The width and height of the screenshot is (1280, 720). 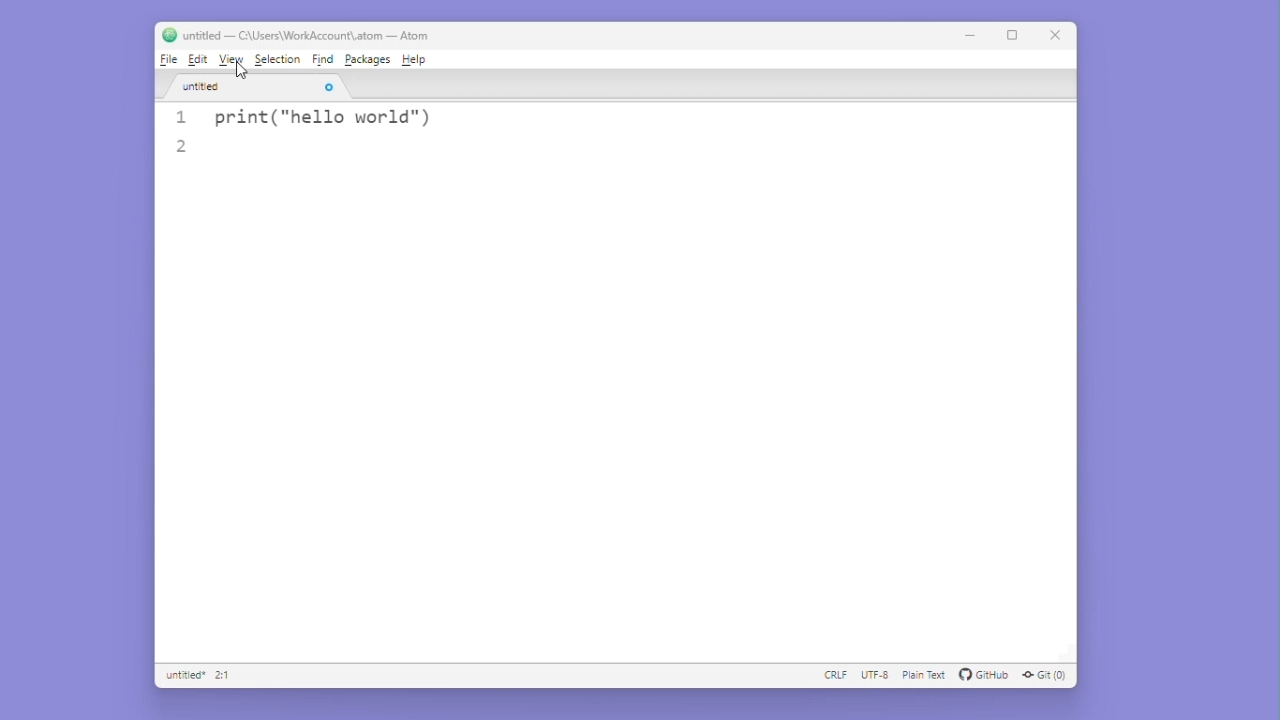 I want to click on Close, so click(x=1056, y=34).